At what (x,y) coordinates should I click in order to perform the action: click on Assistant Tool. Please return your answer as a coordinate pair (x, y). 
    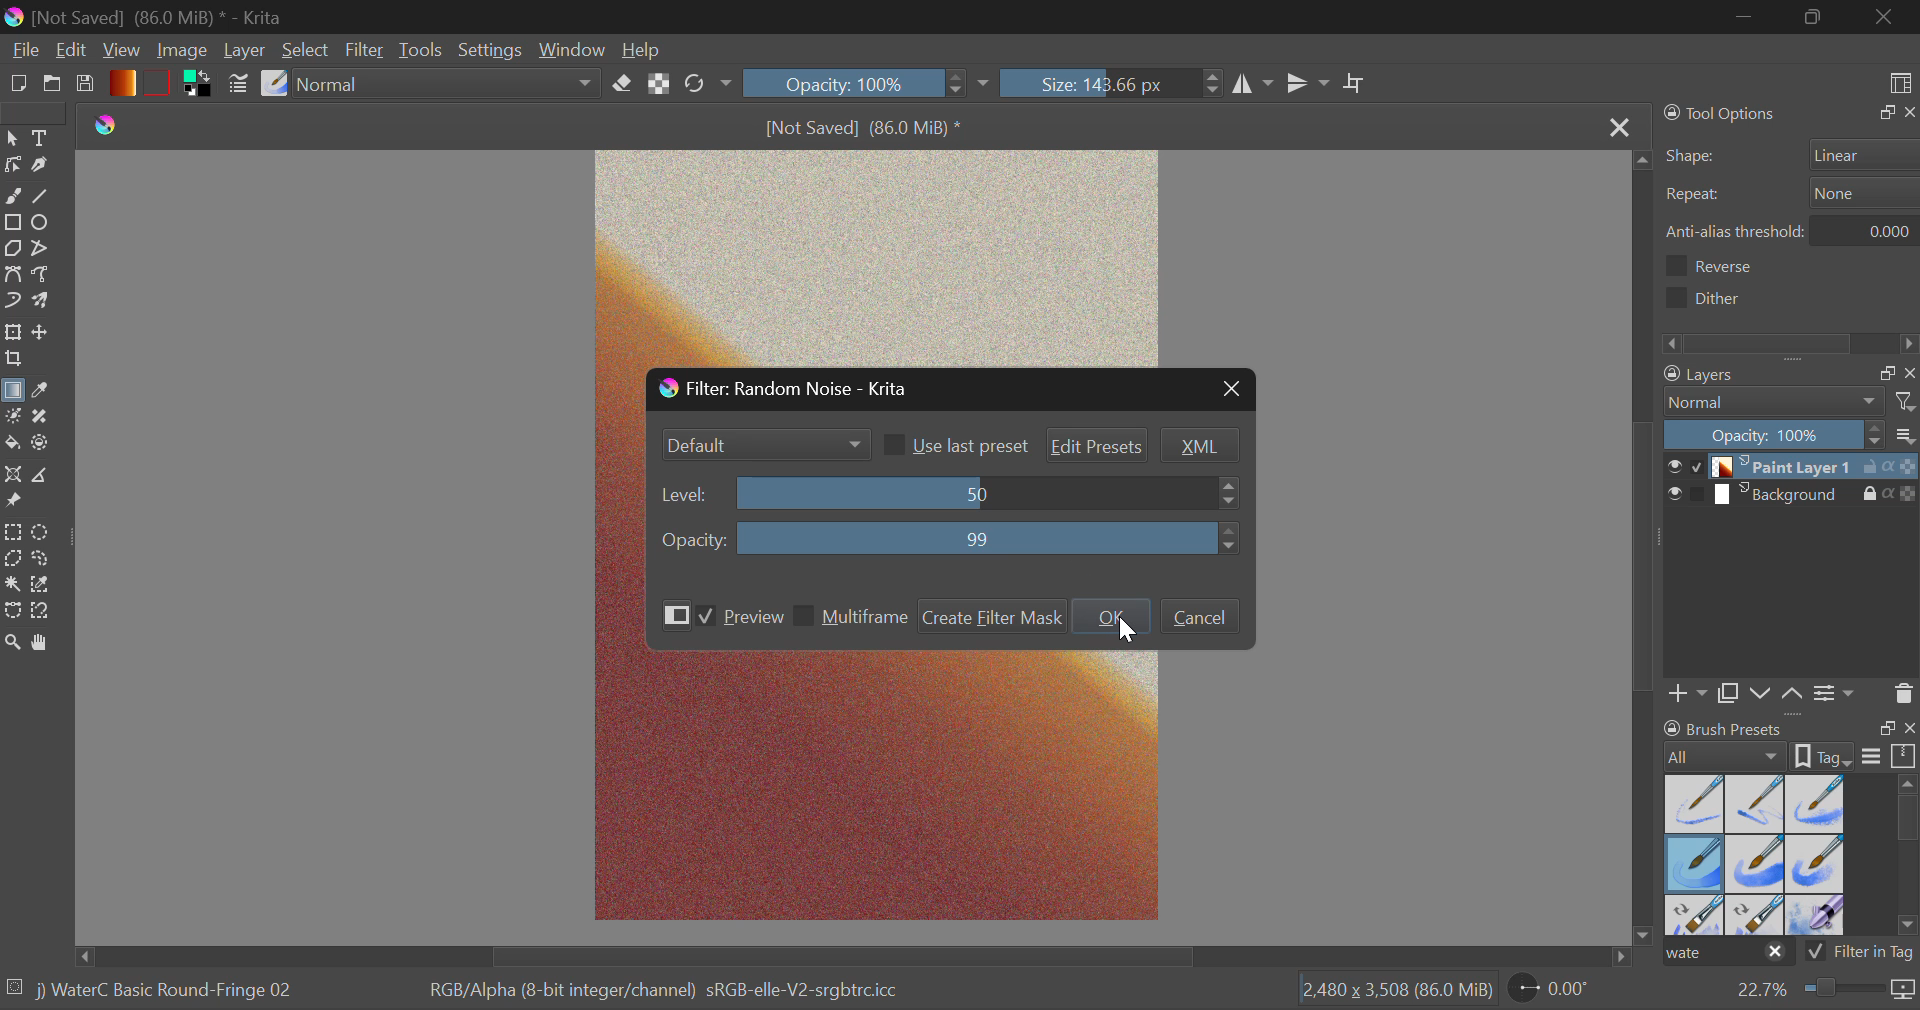
    Looking at the image, I should click on (14, 476).